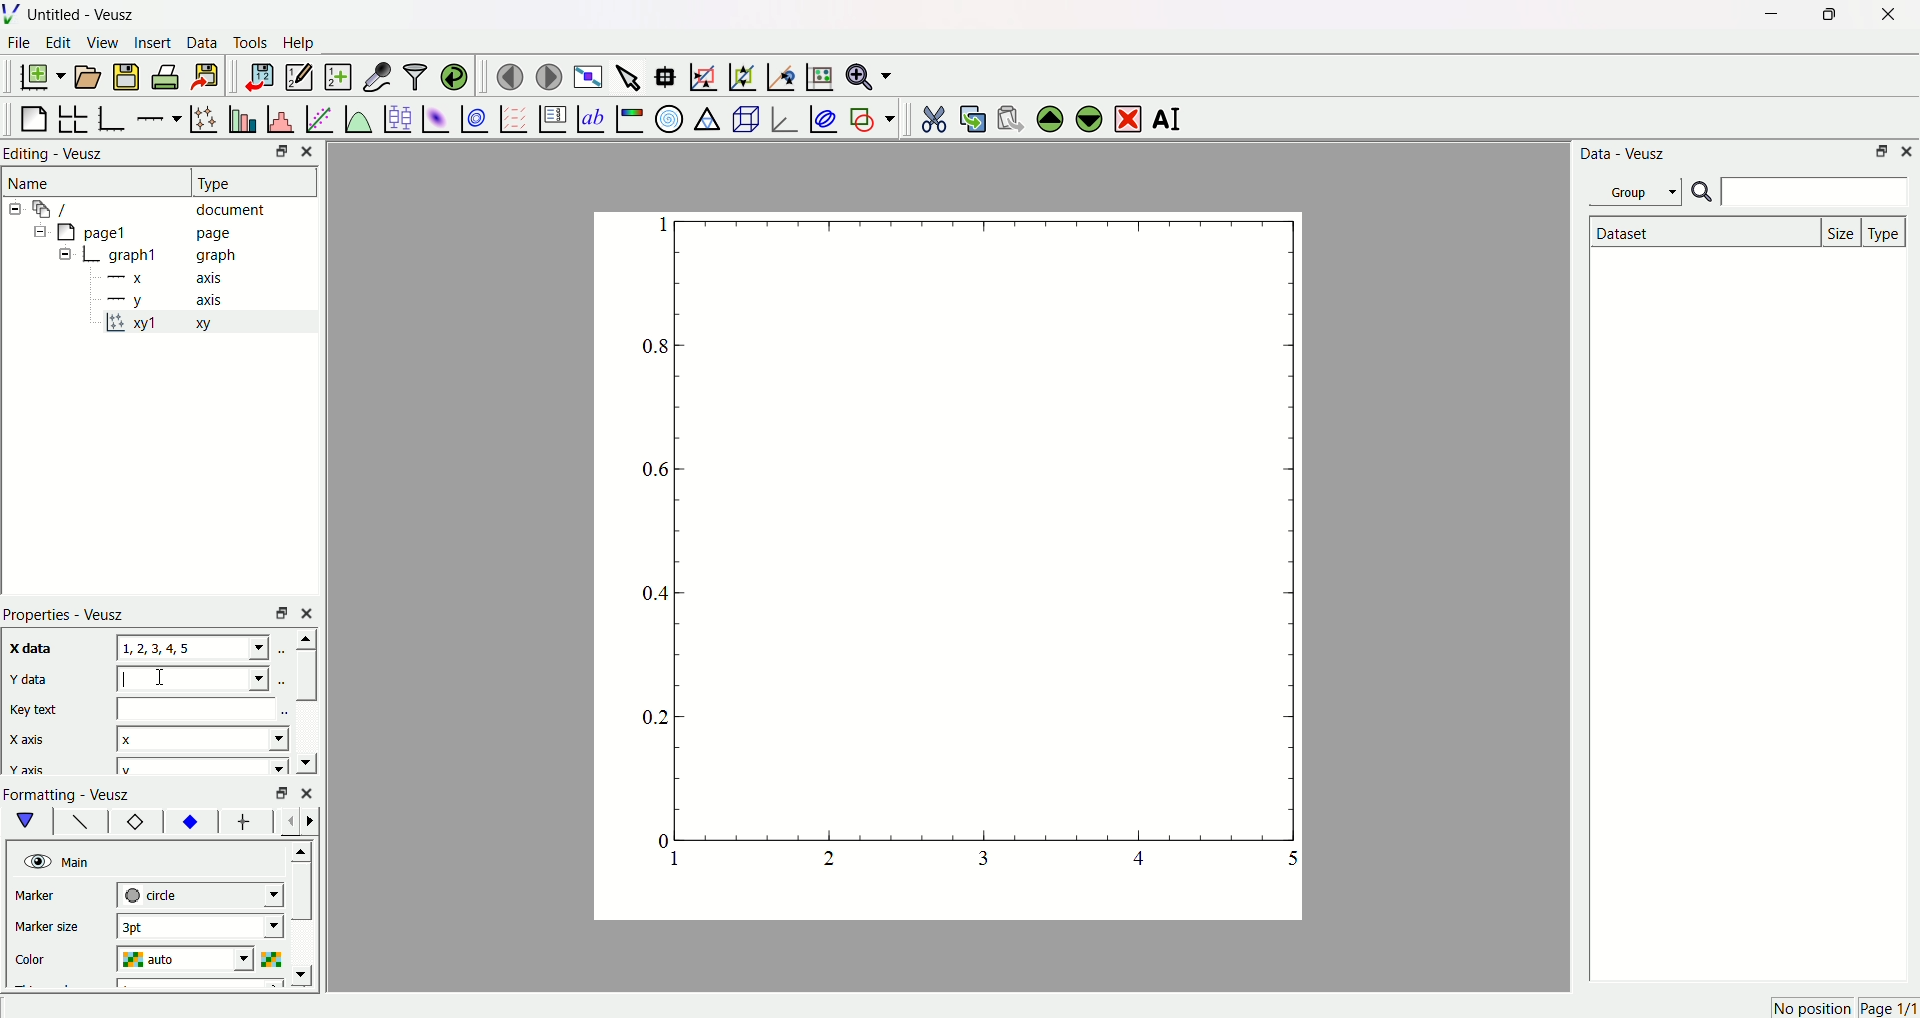  What do you see at coordinates (45, 78) in the screenshot?
I see `new document` at bounding box center [45, 78].